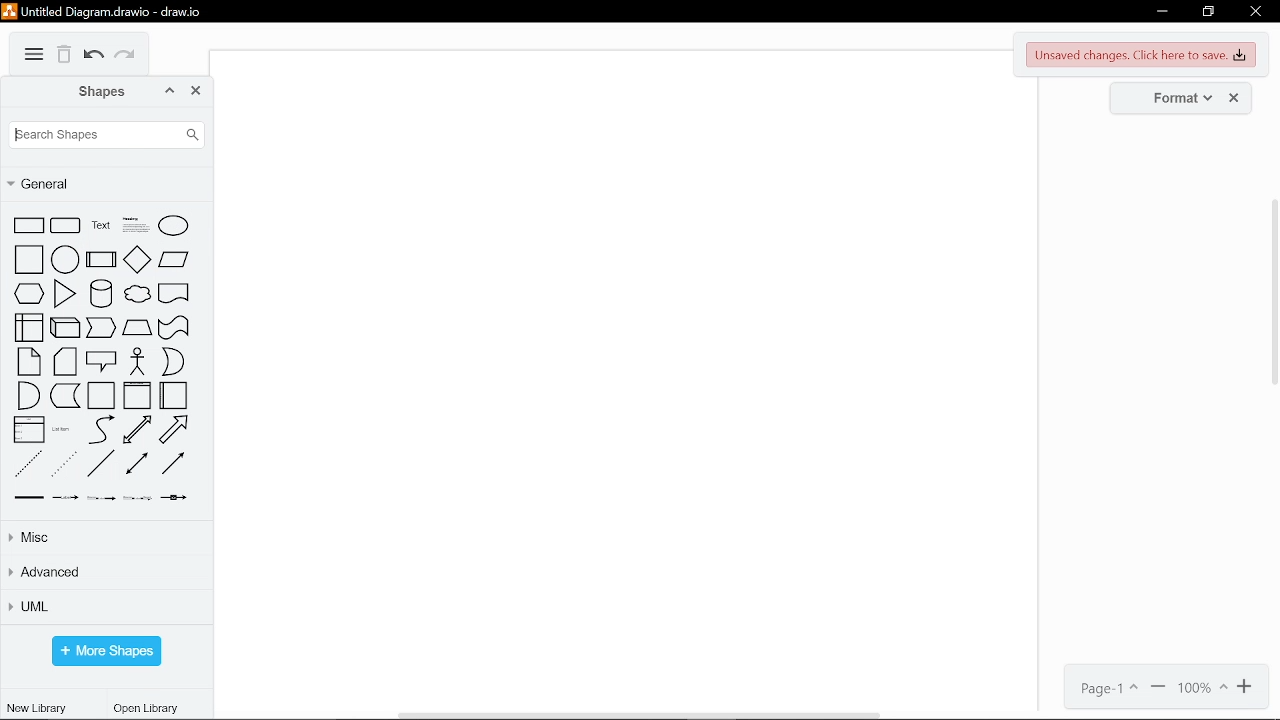 This screenshot has width=1280, height=720. I want to click on hexagon, so click(28, 295).